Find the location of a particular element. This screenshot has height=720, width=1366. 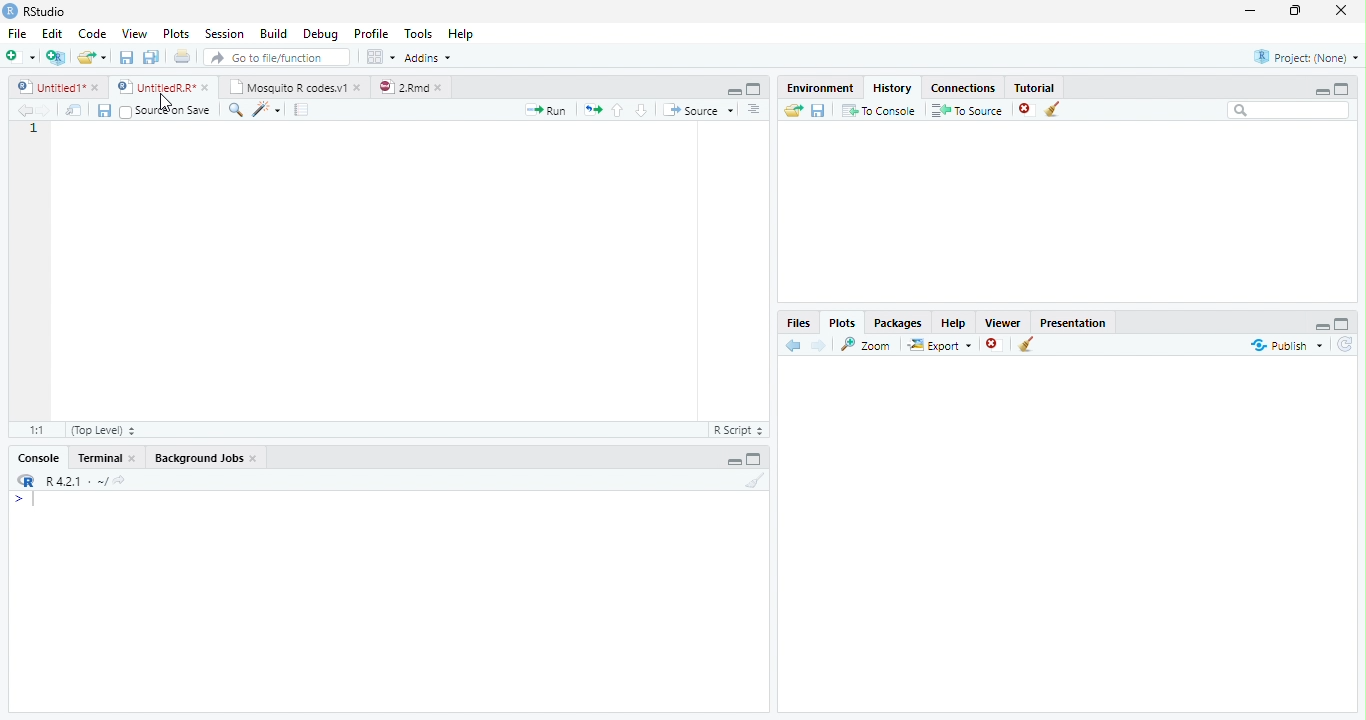

Debug is located at coordinates (321, 33).